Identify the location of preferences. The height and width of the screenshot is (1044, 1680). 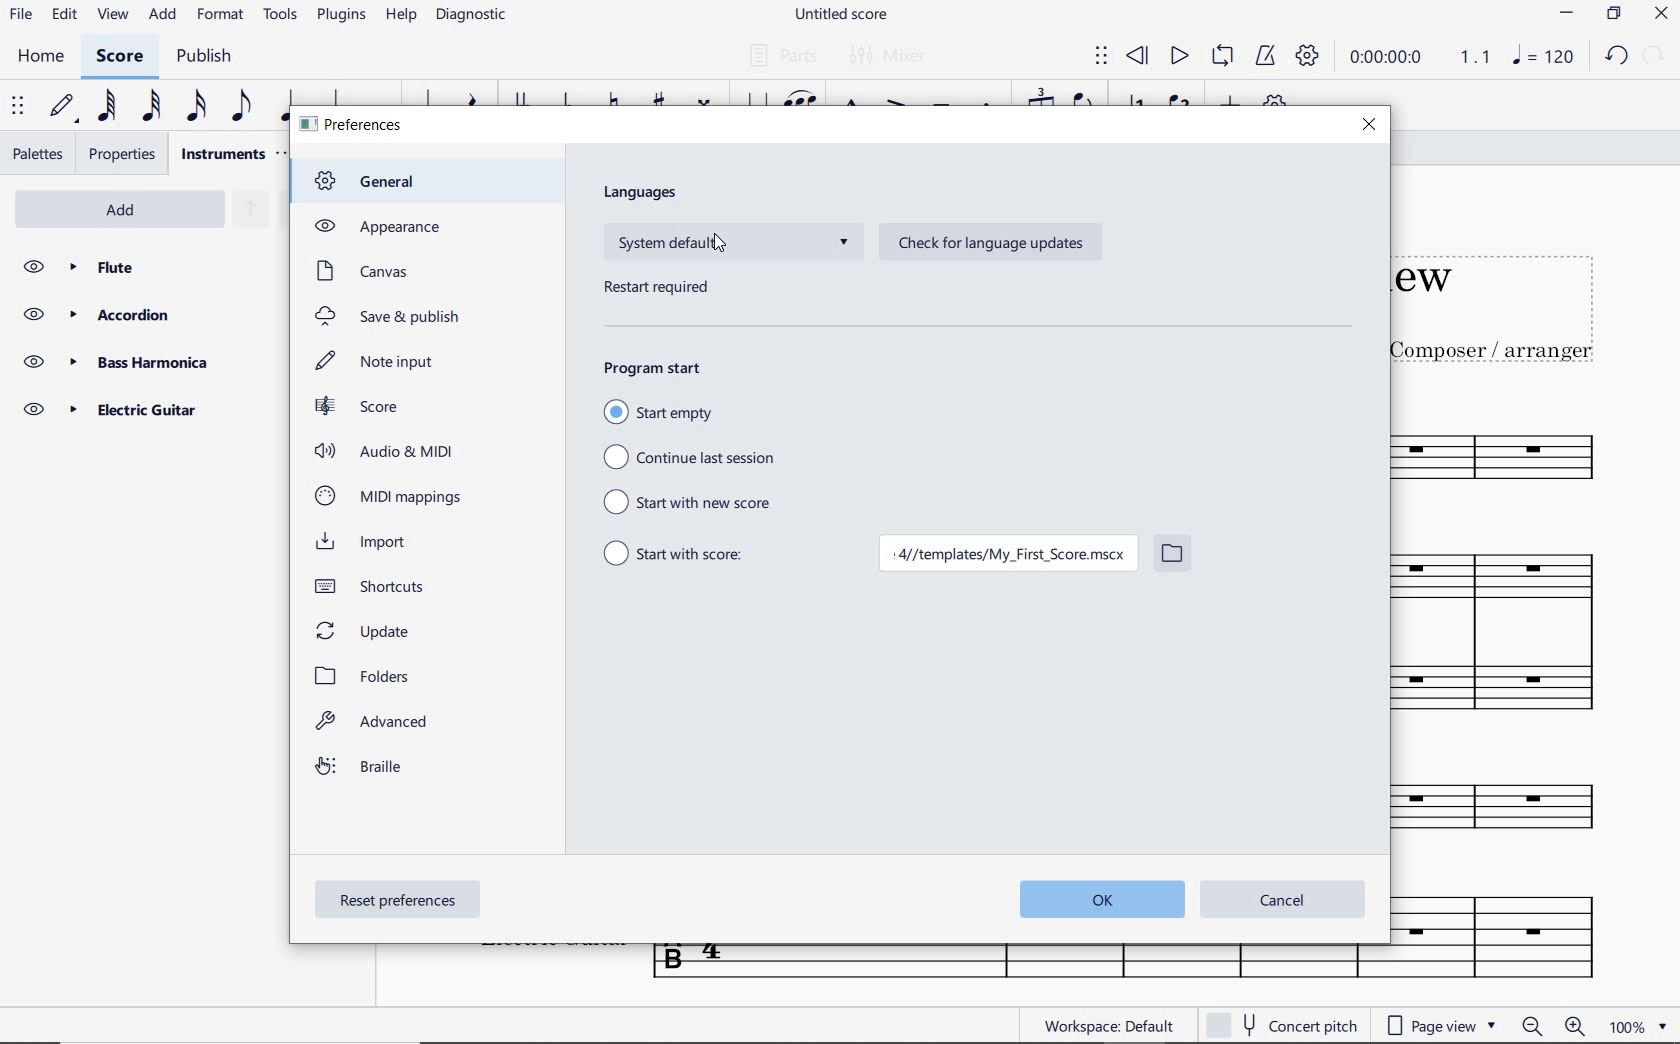
(354, 126).